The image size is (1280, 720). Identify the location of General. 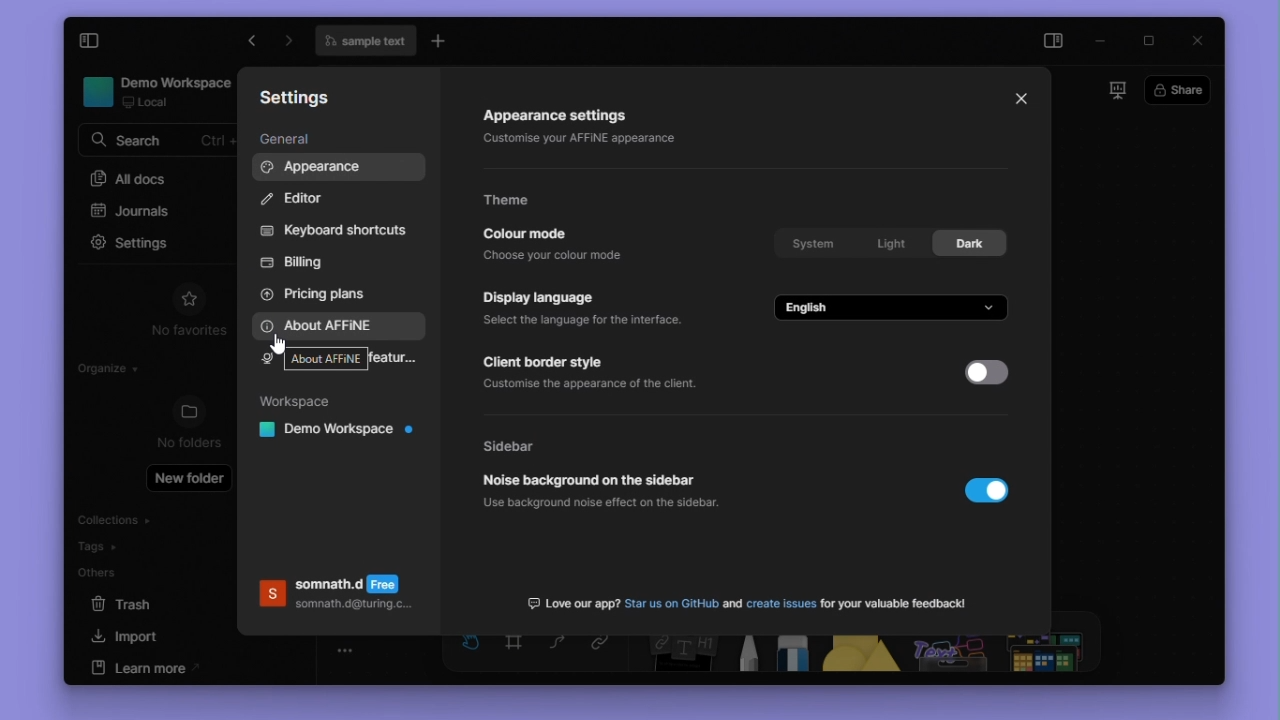
(295, 139).